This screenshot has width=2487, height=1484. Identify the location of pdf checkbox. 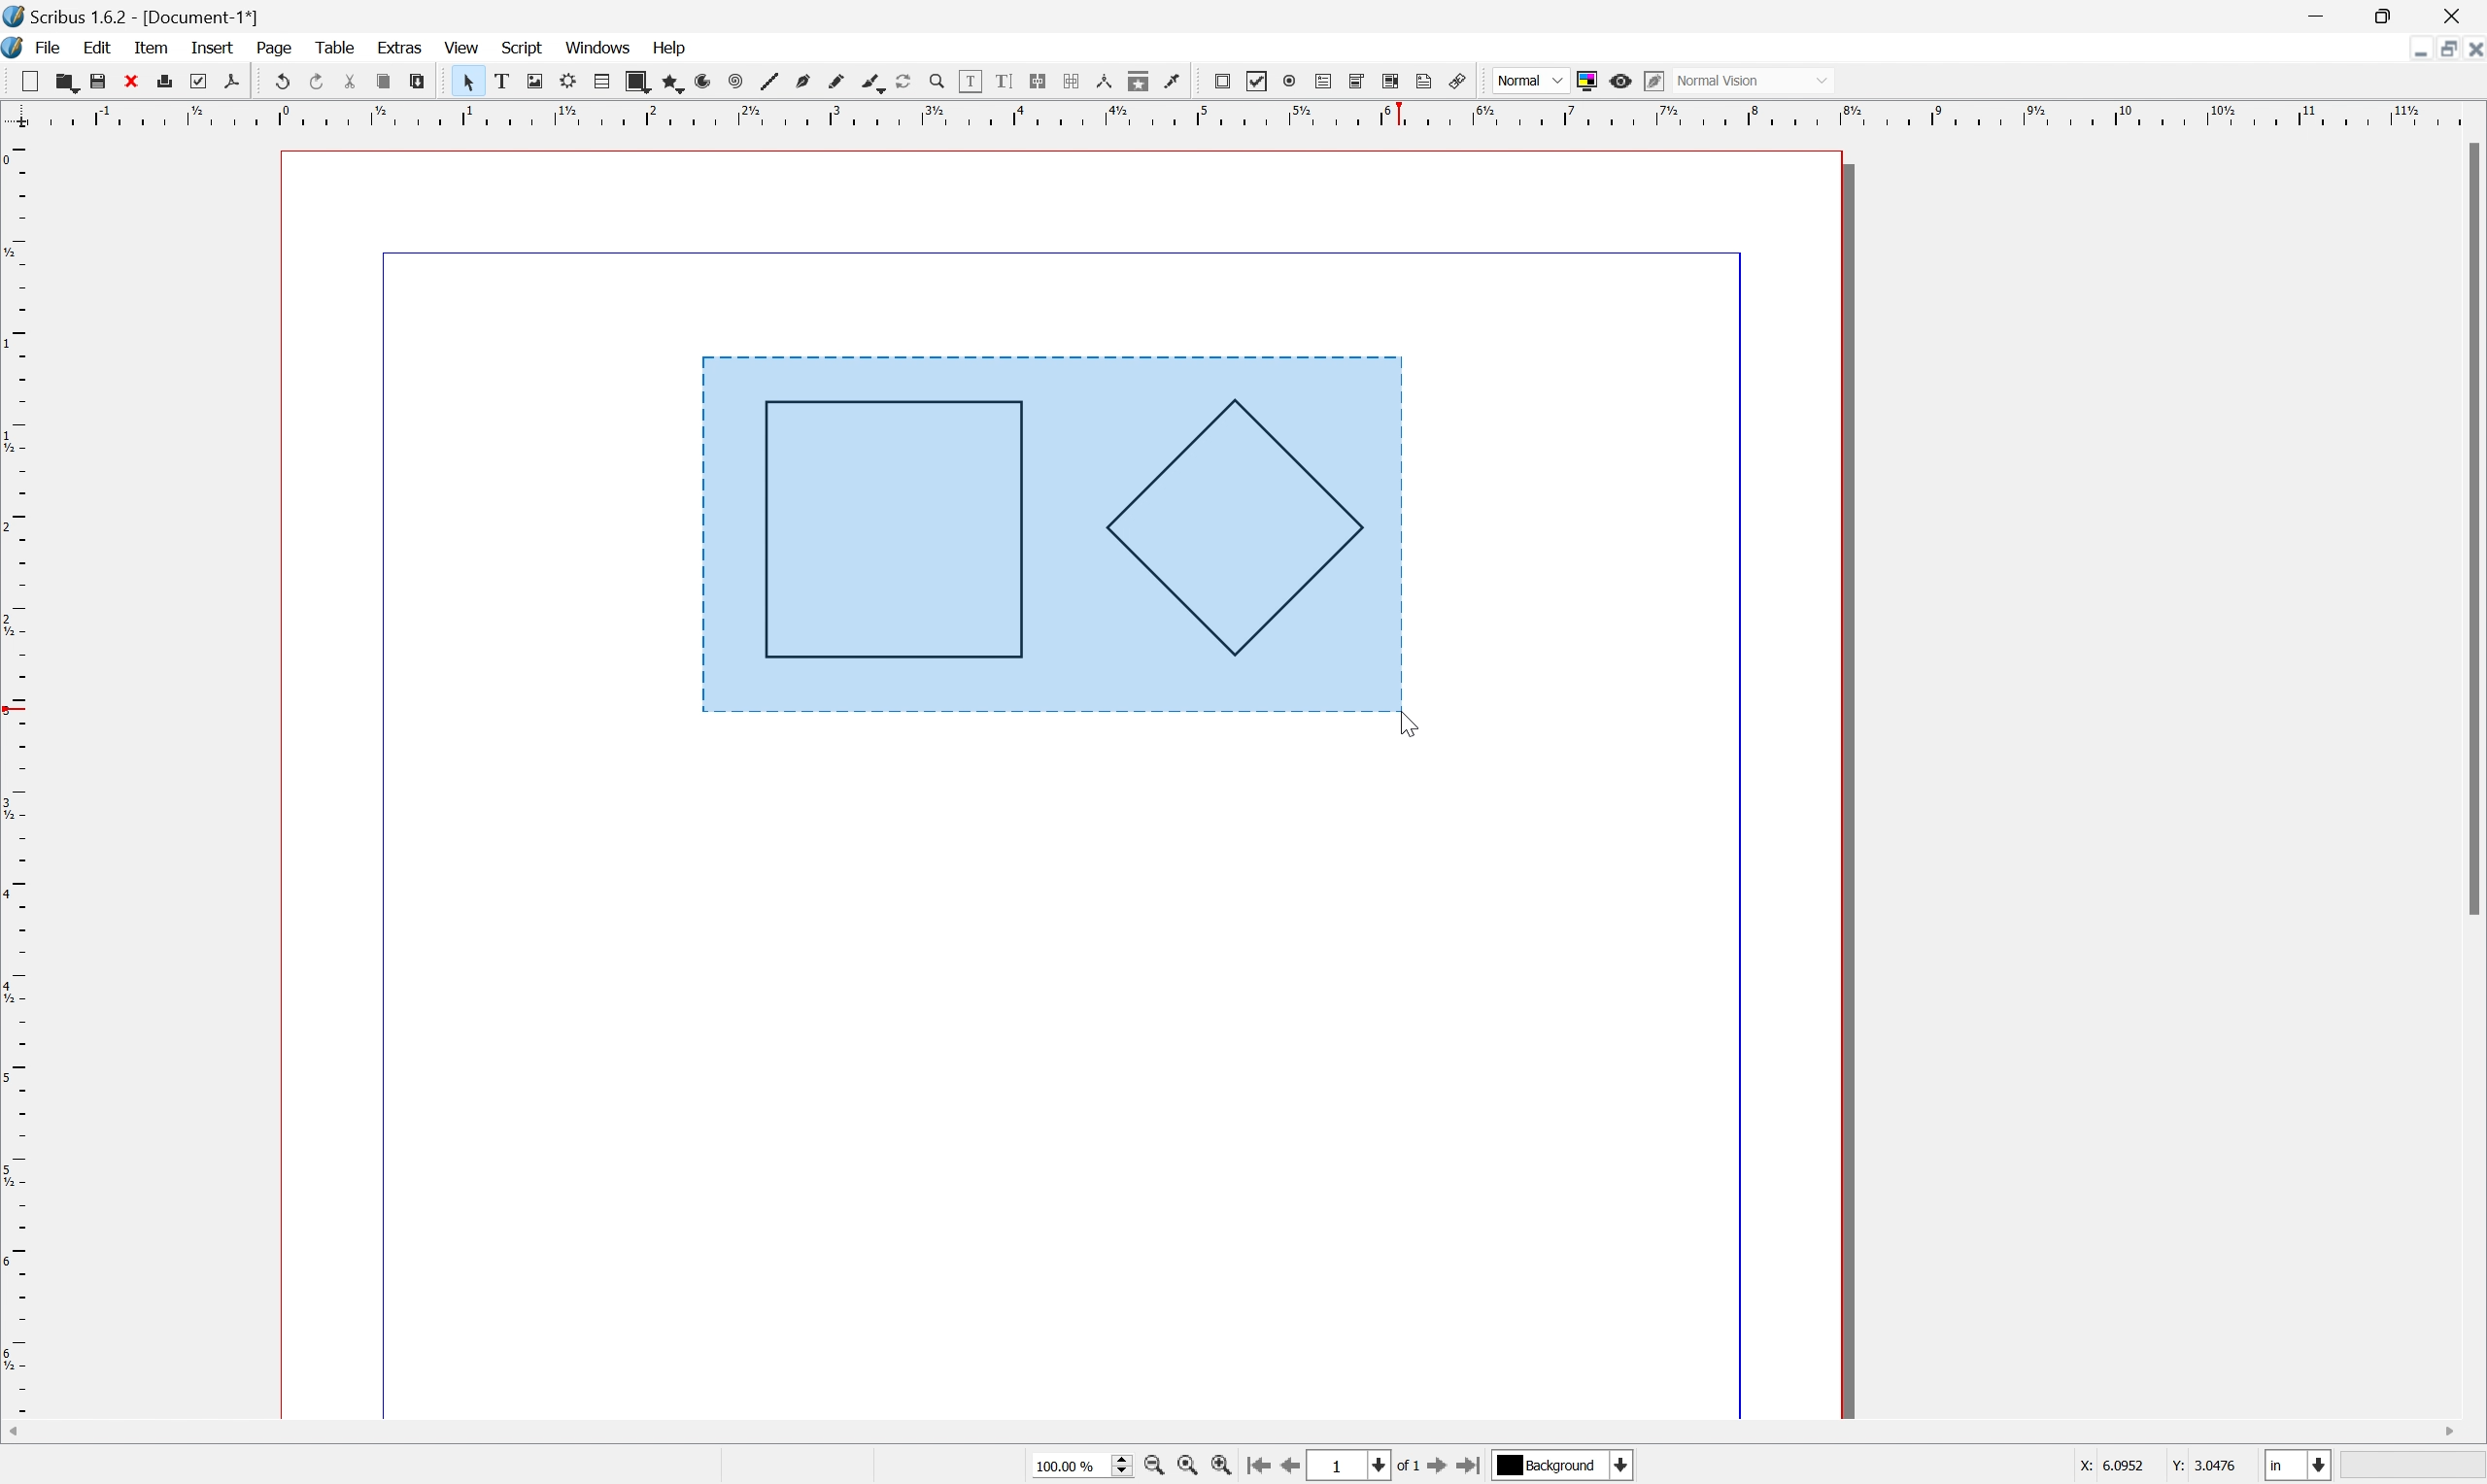
(1255, 81).